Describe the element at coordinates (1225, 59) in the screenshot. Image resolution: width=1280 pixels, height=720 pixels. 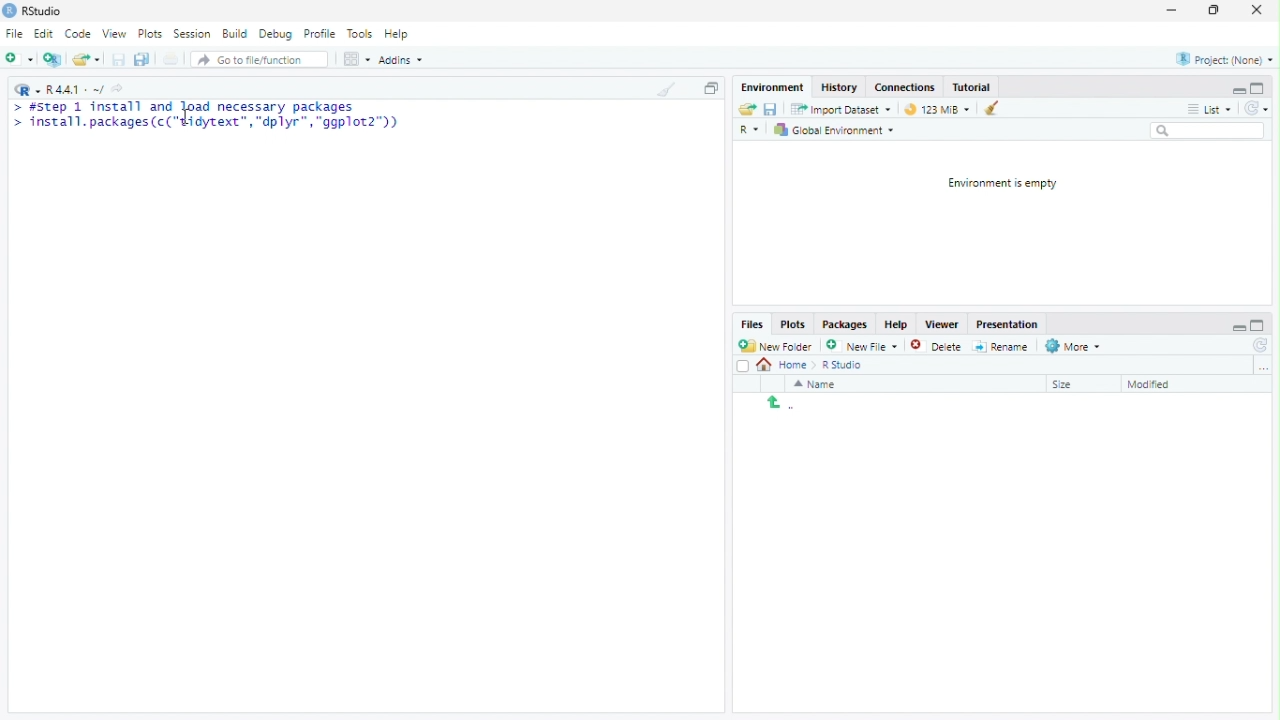
I see `Project: (None)` at that location.